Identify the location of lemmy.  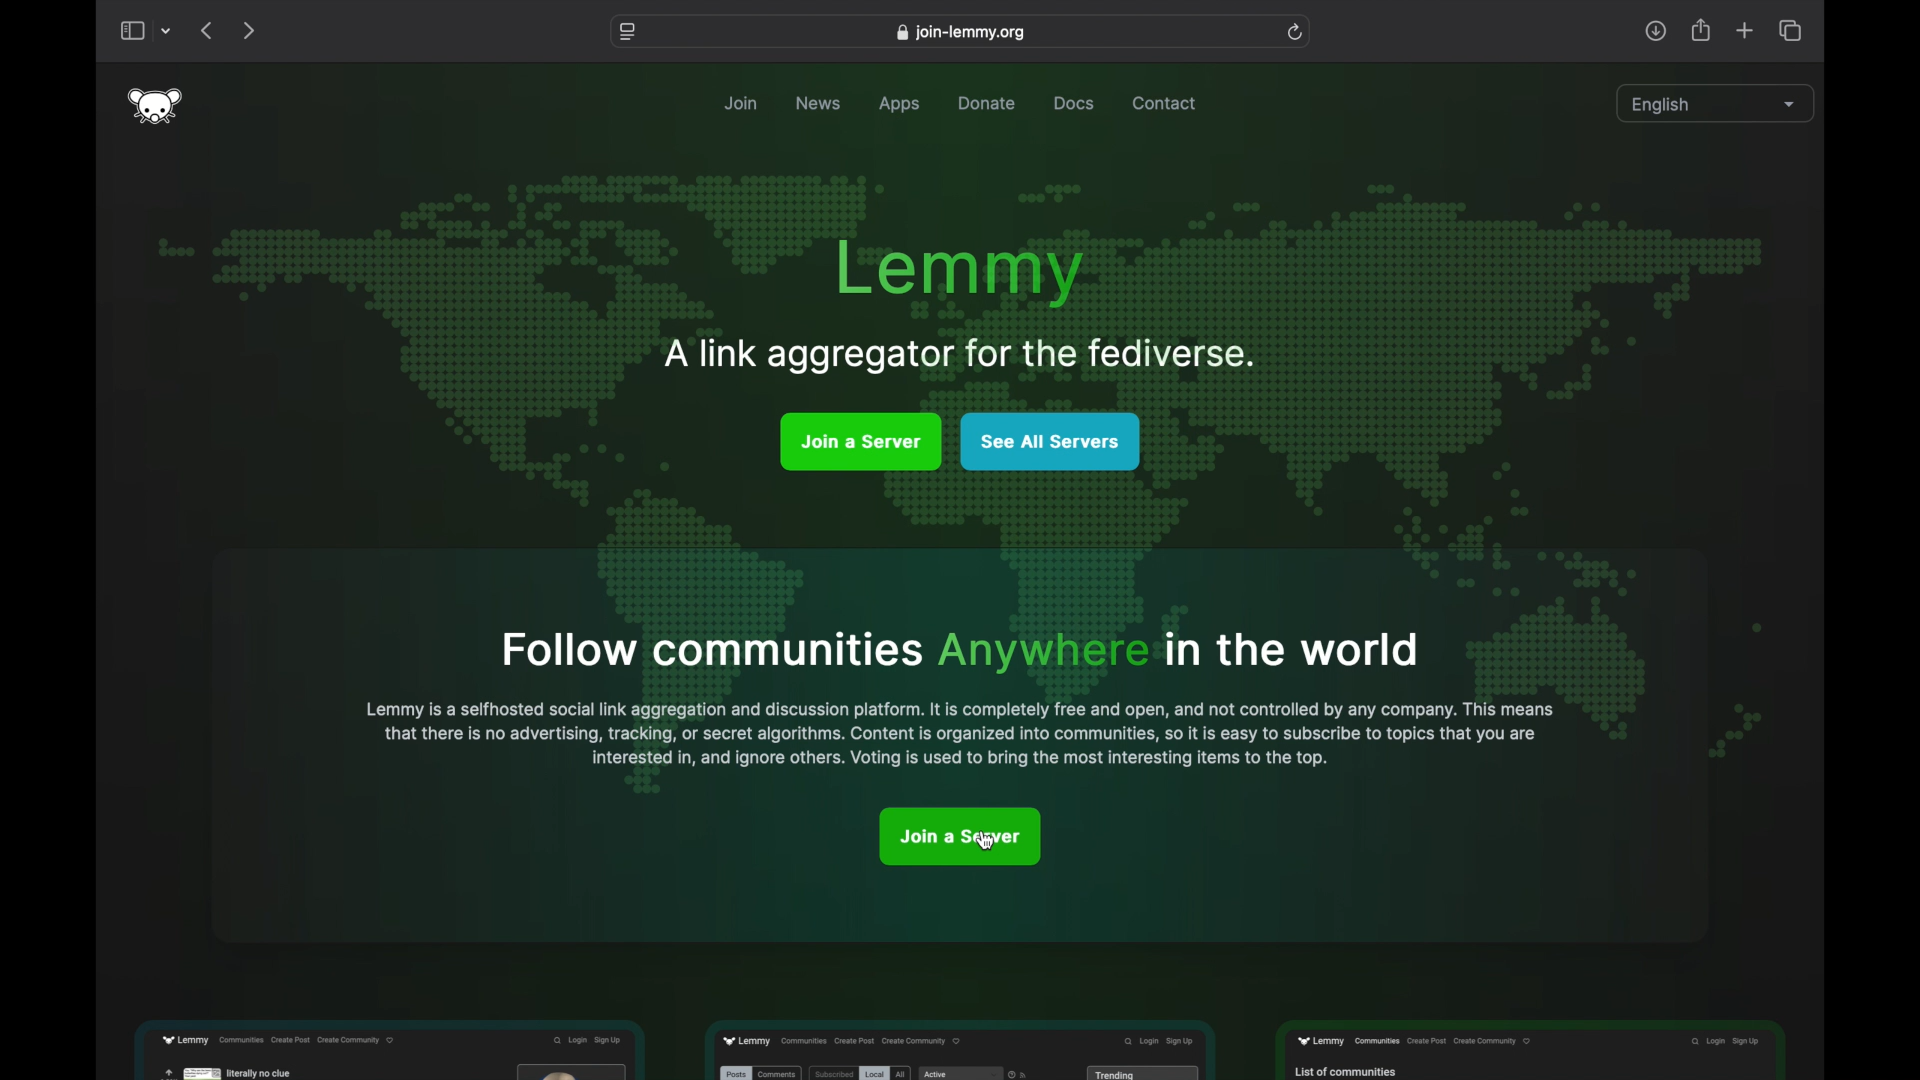
(965, 273).